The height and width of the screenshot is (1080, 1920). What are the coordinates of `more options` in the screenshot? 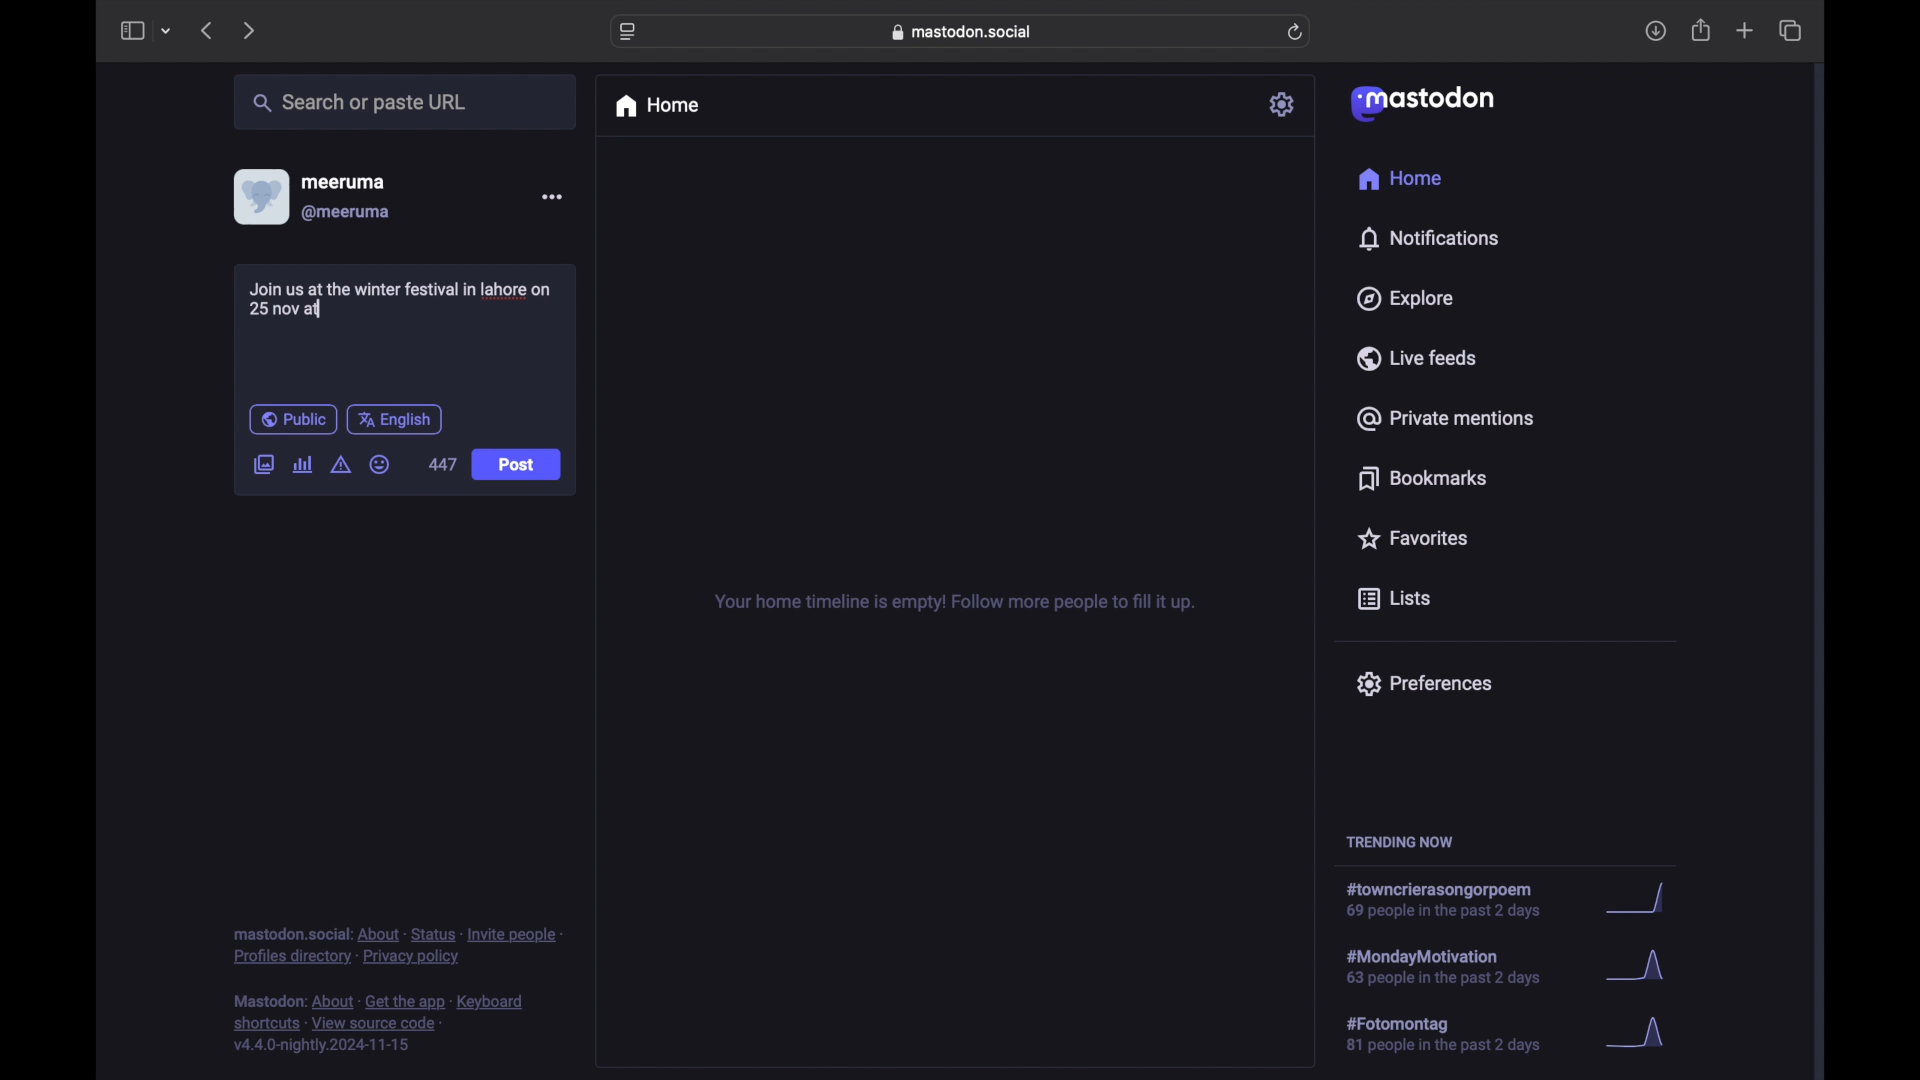 It's located at (552, 197).